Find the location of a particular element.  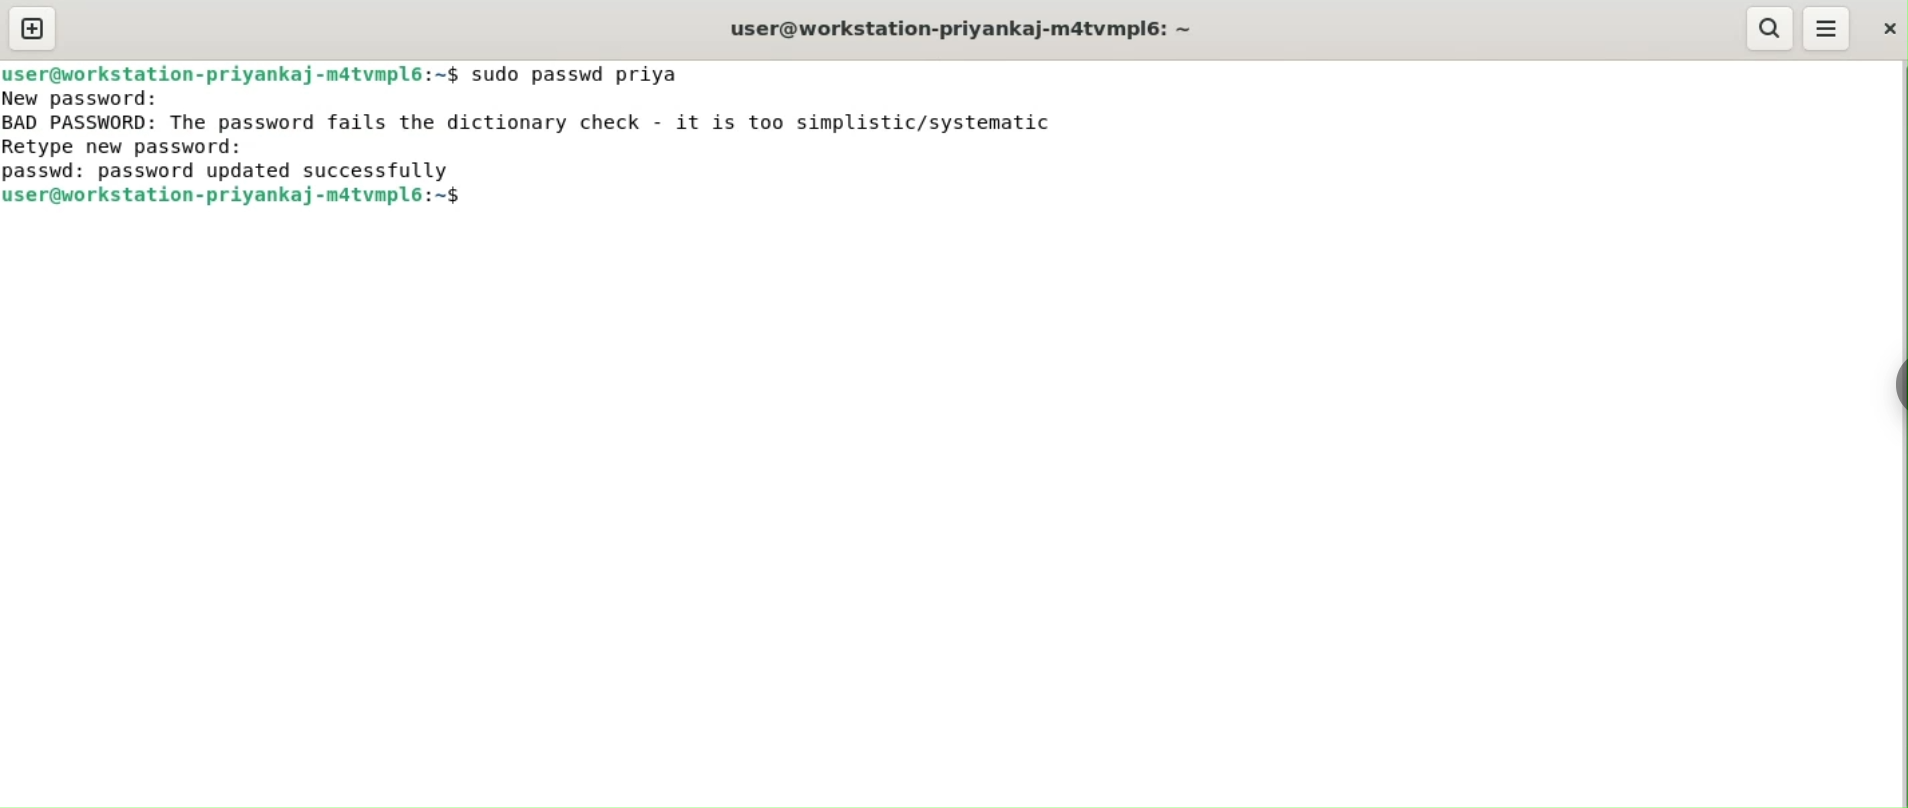

passwd: password updated sucessfuly is located at coordinates (237, 171).